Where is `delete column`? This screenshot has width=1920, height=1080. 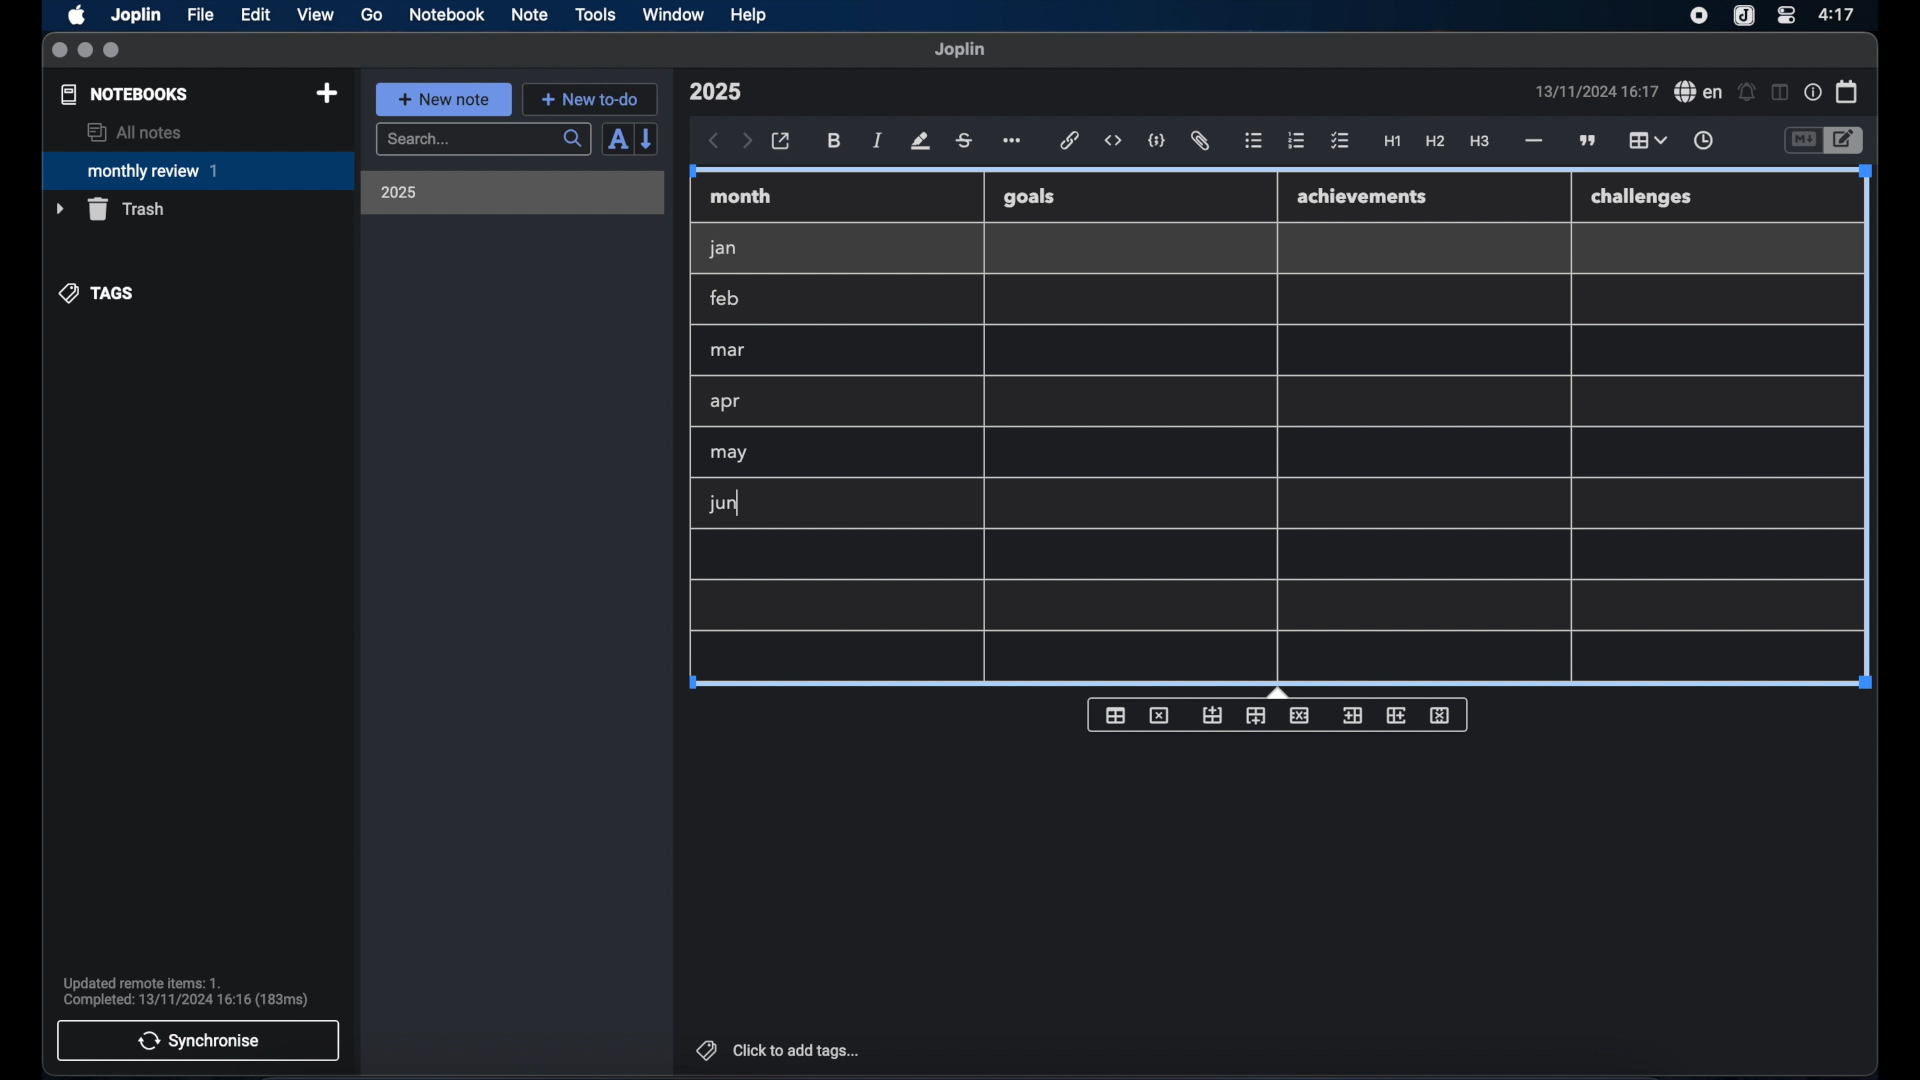 delete column is located at coordinates (1441, 716).